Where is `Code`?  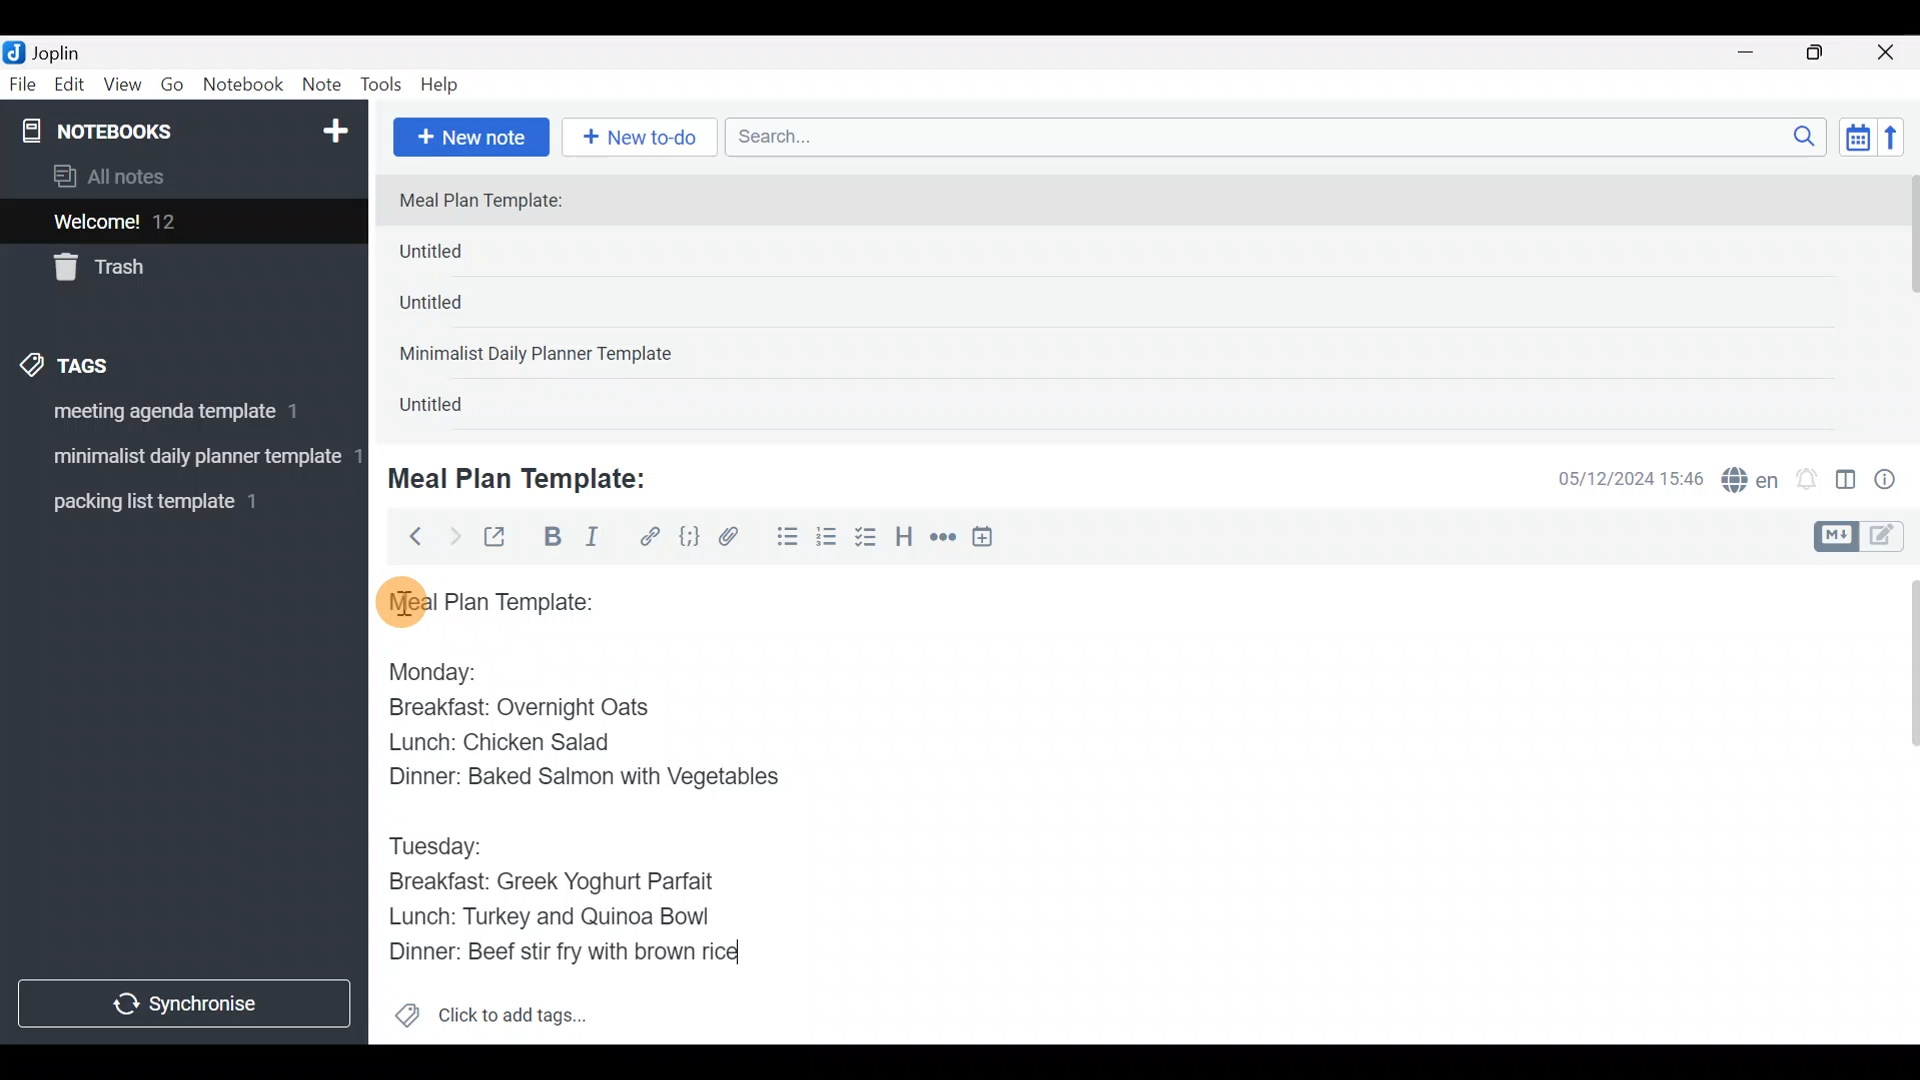
Code is located at coordinates (687, 536).